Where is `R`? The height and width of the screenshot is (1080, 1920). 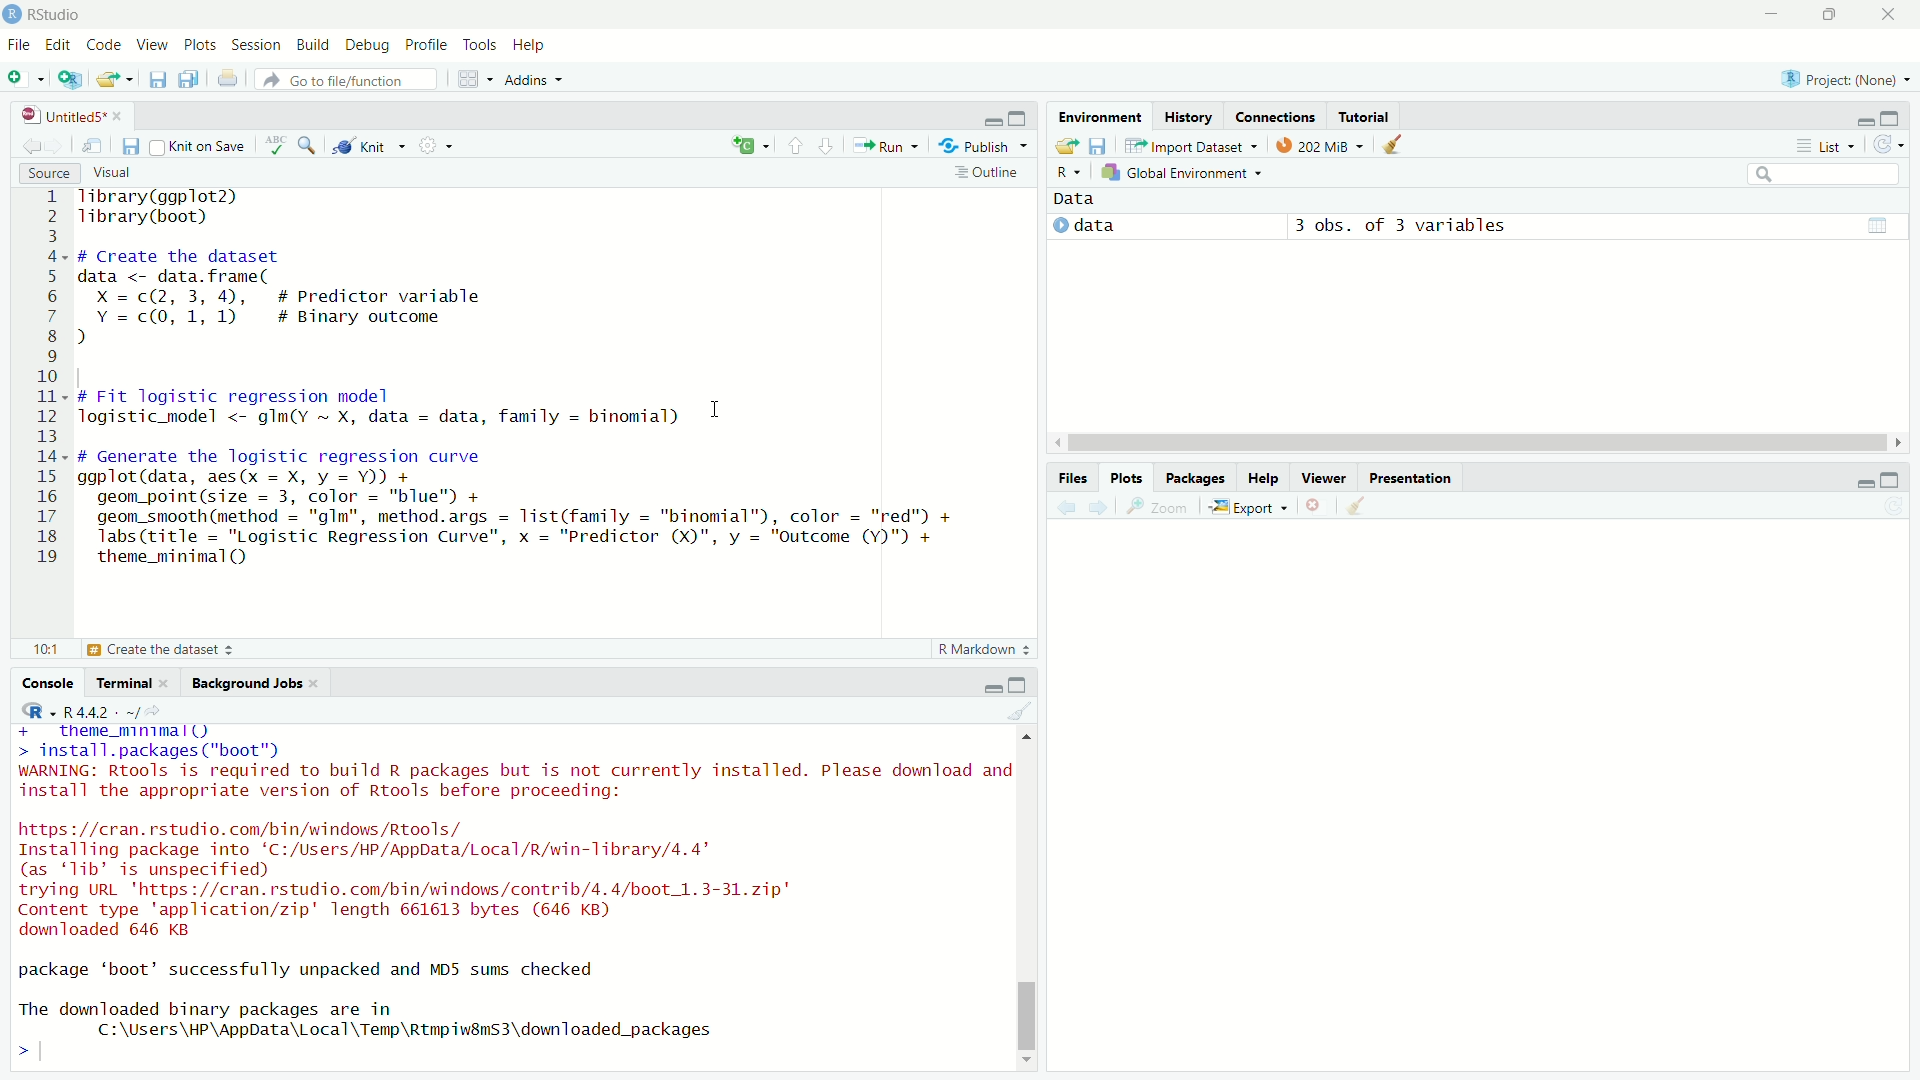
R is located at coordinates (39, 711).